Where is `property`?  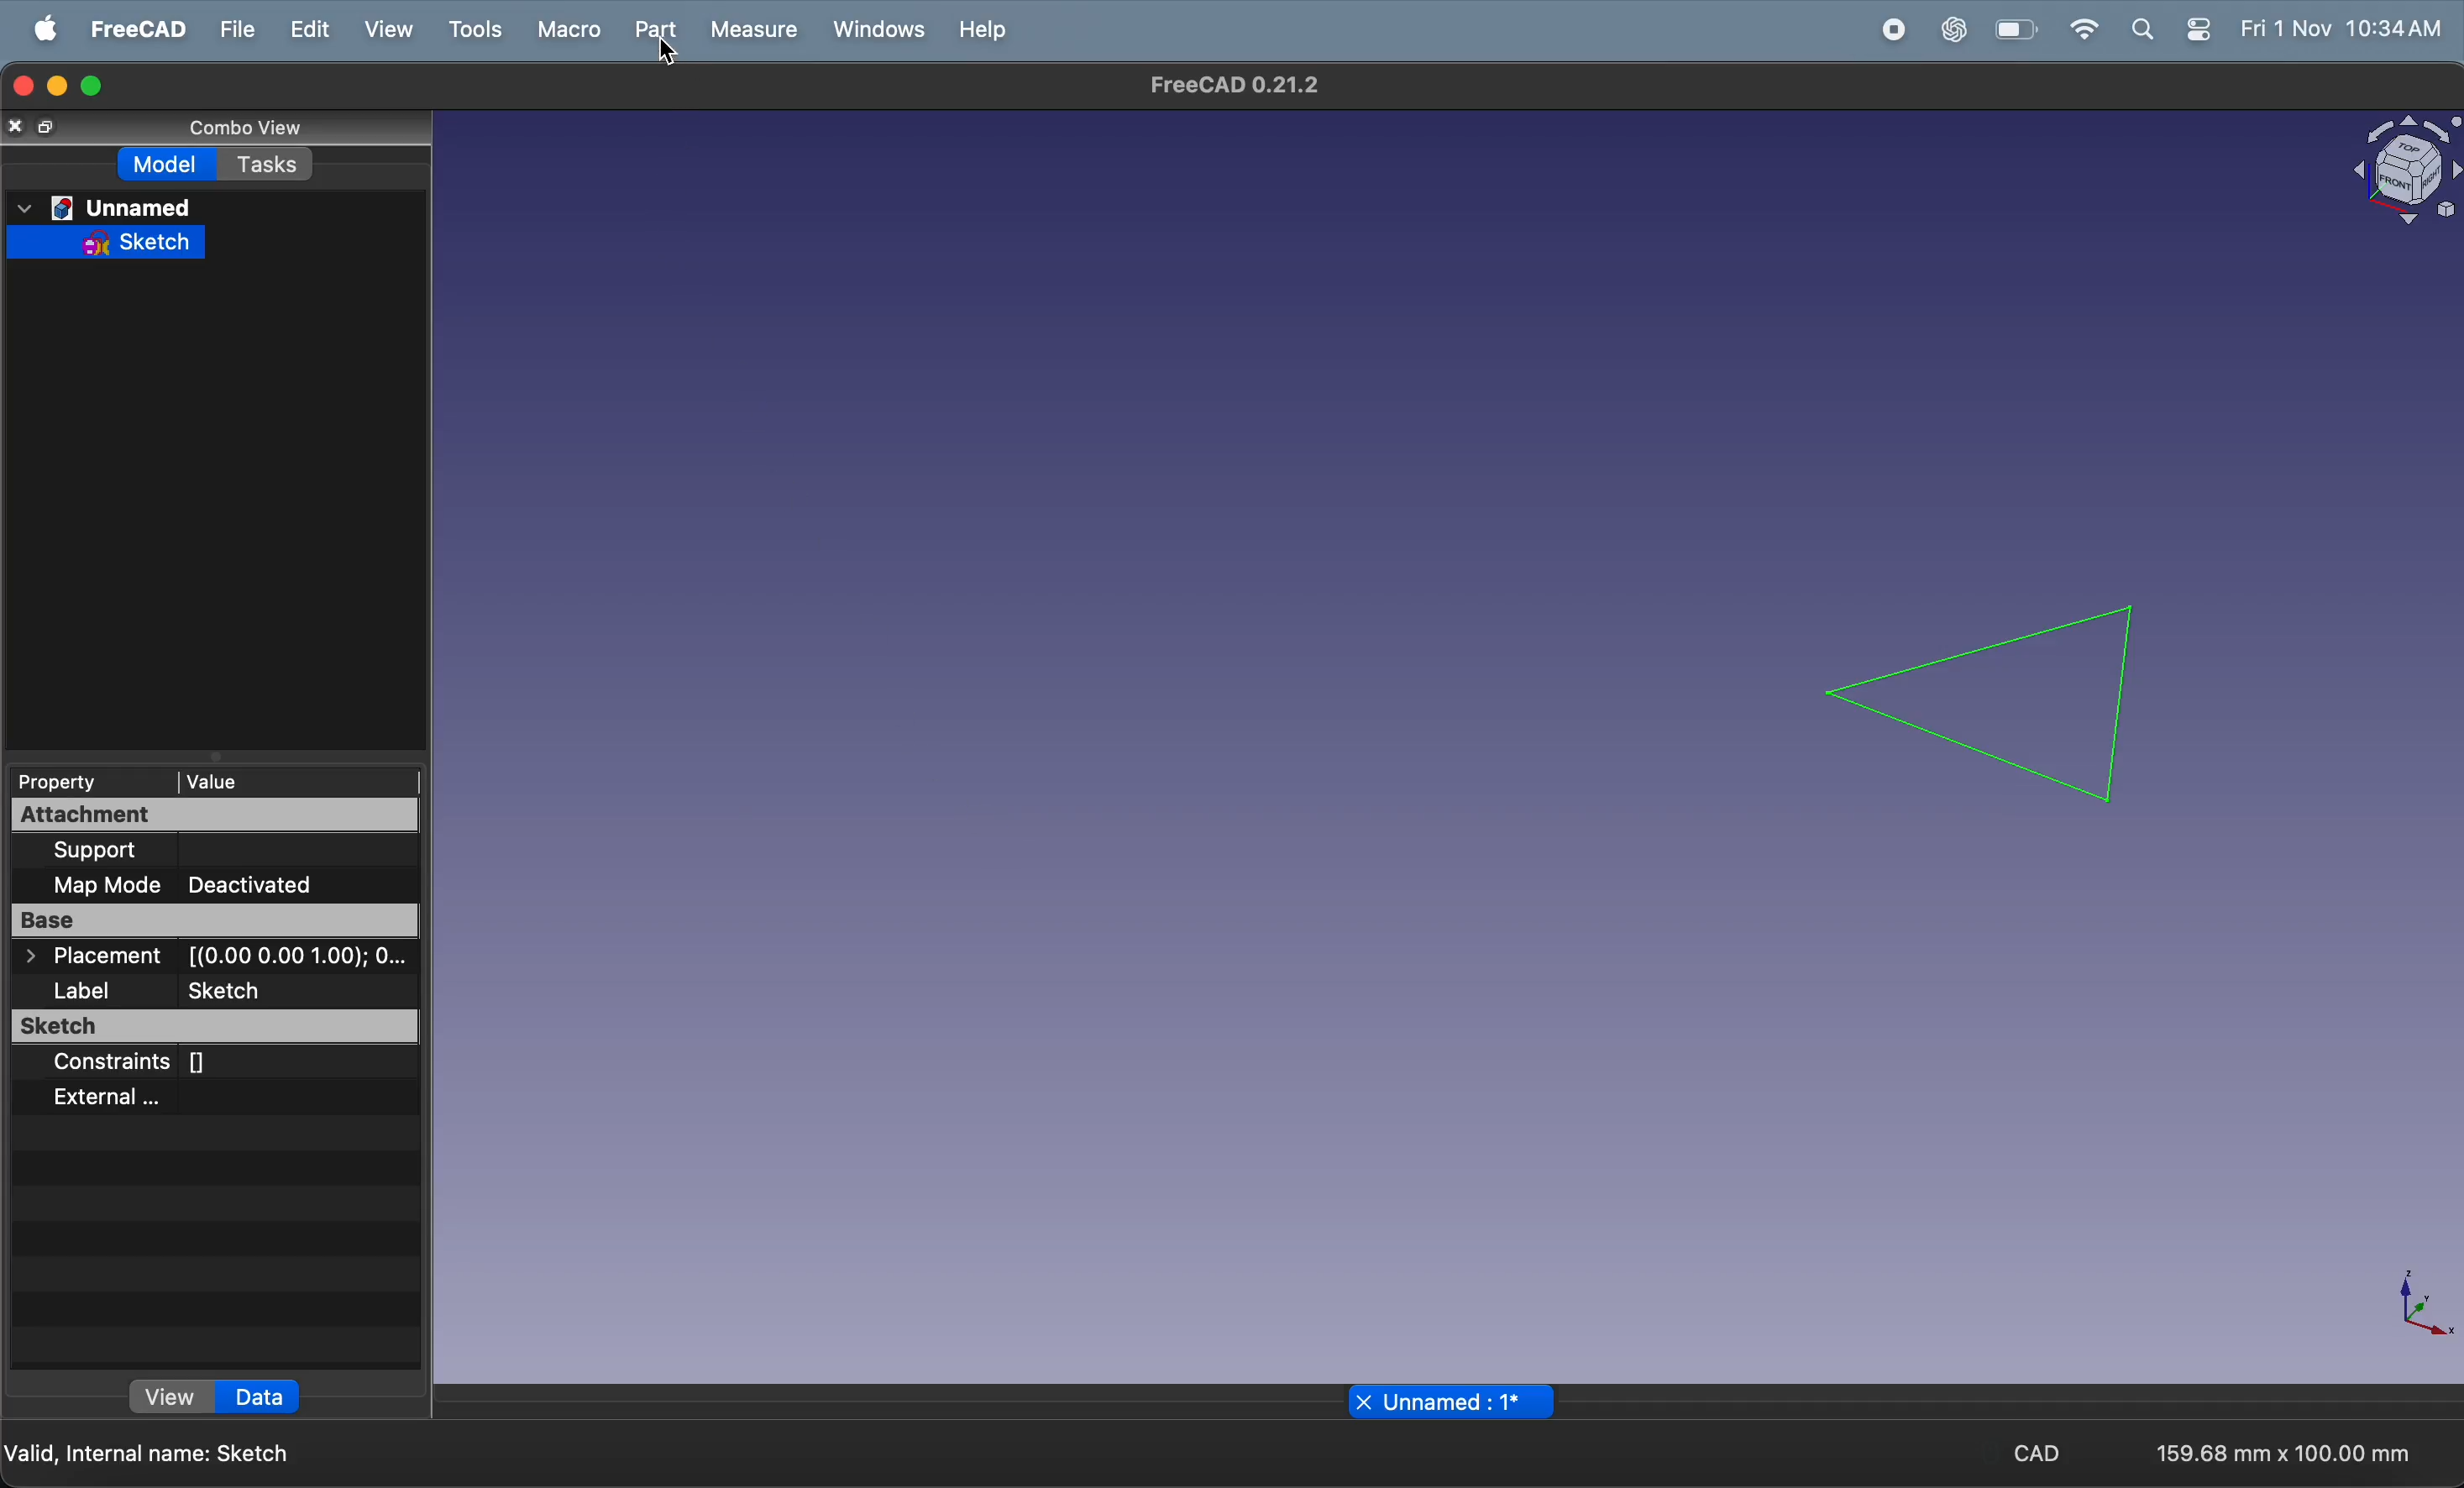 property is located at coordinates (68, 780).